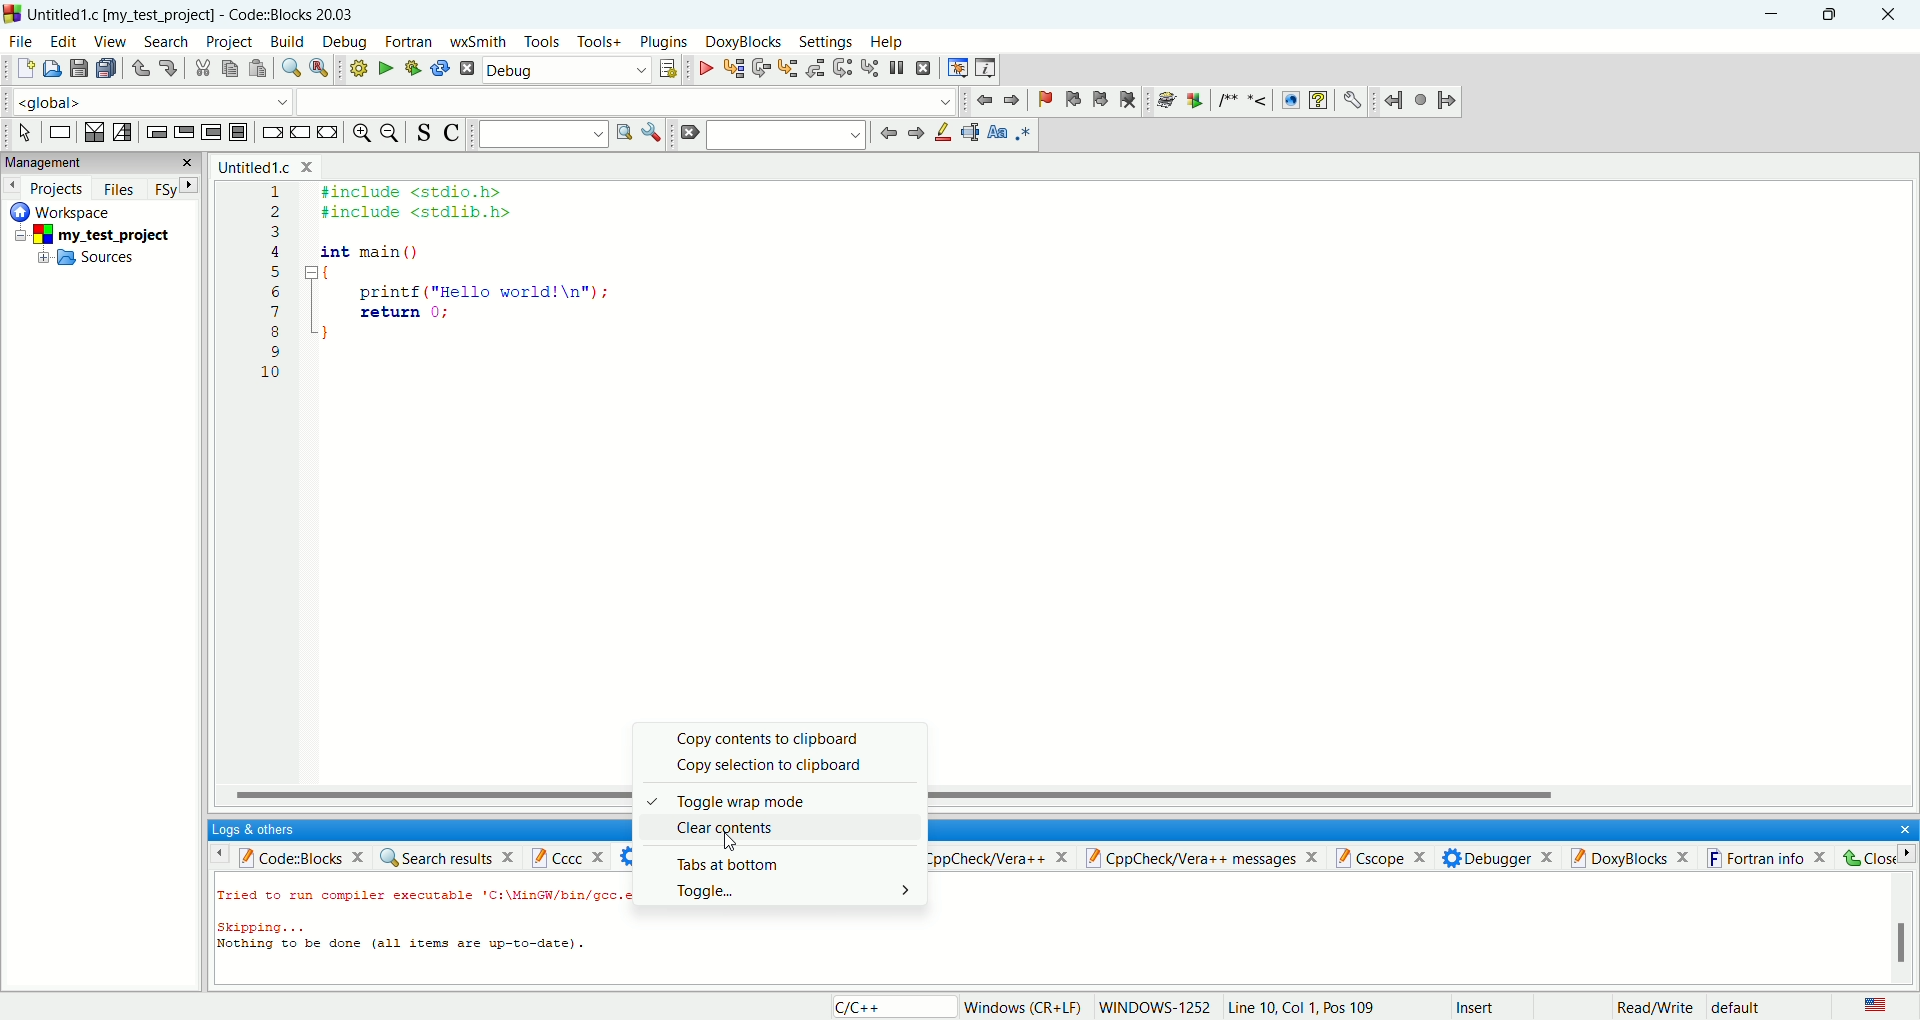 Image resolution: width=1920 pixels, height=1020 pixels. Describe the element at coordinates (25, 133) in the screenshot. I see `select` at that location.